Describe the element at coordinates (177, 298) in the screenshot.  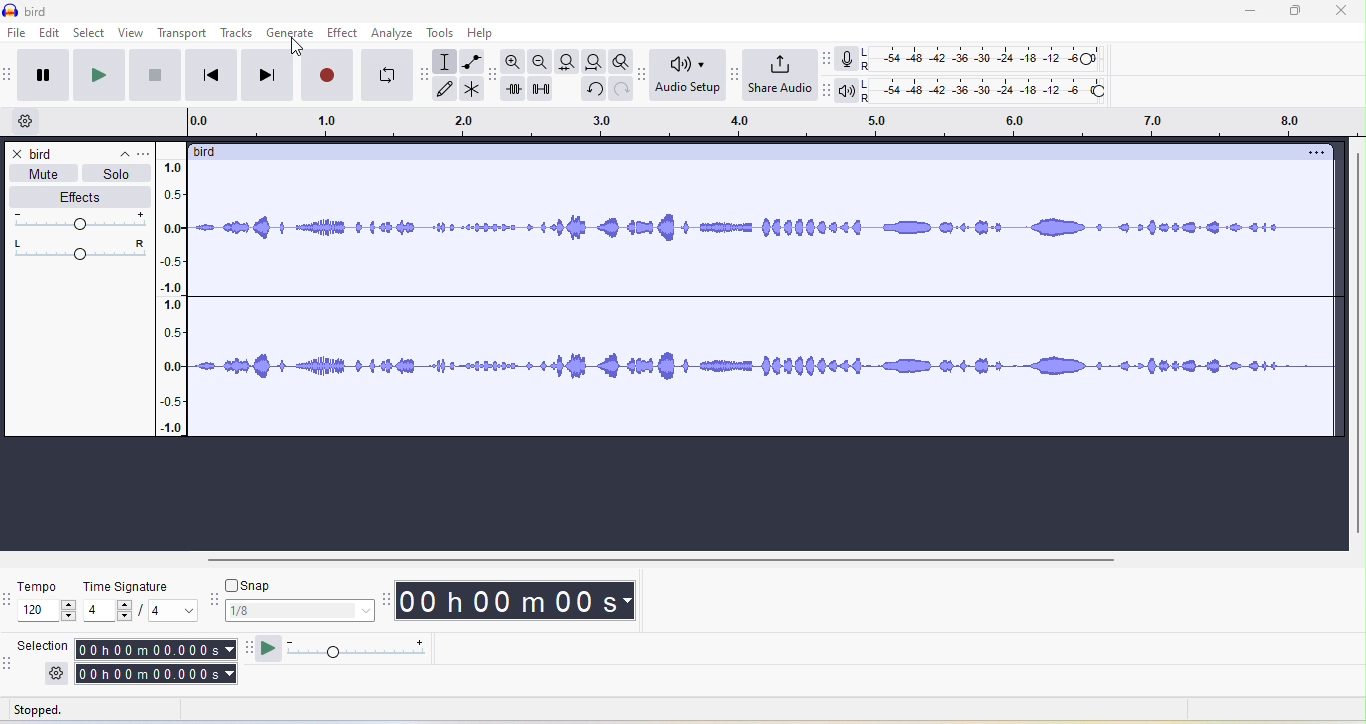
I see `amplitude` at that location.